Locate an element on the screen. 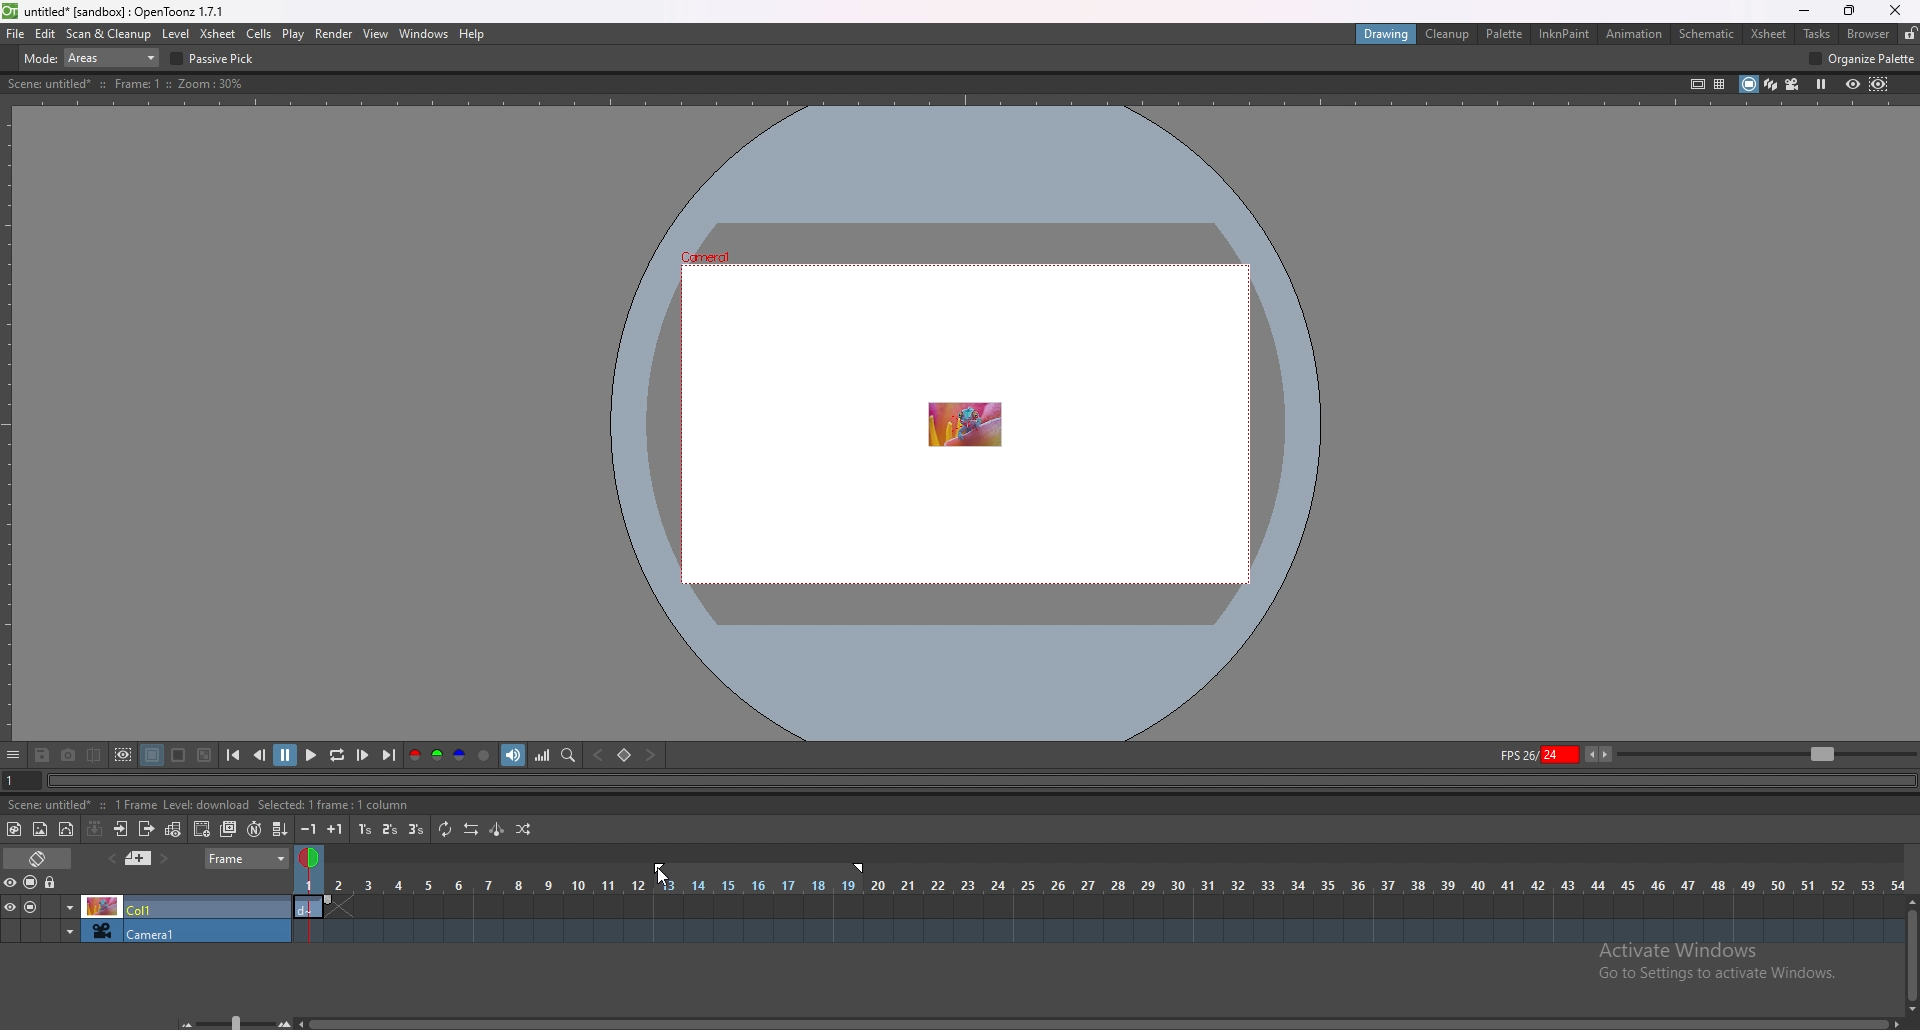 The height and width of the screenshot is (1030, 1920). compare to snapshot is located at coordinates (94, 755).